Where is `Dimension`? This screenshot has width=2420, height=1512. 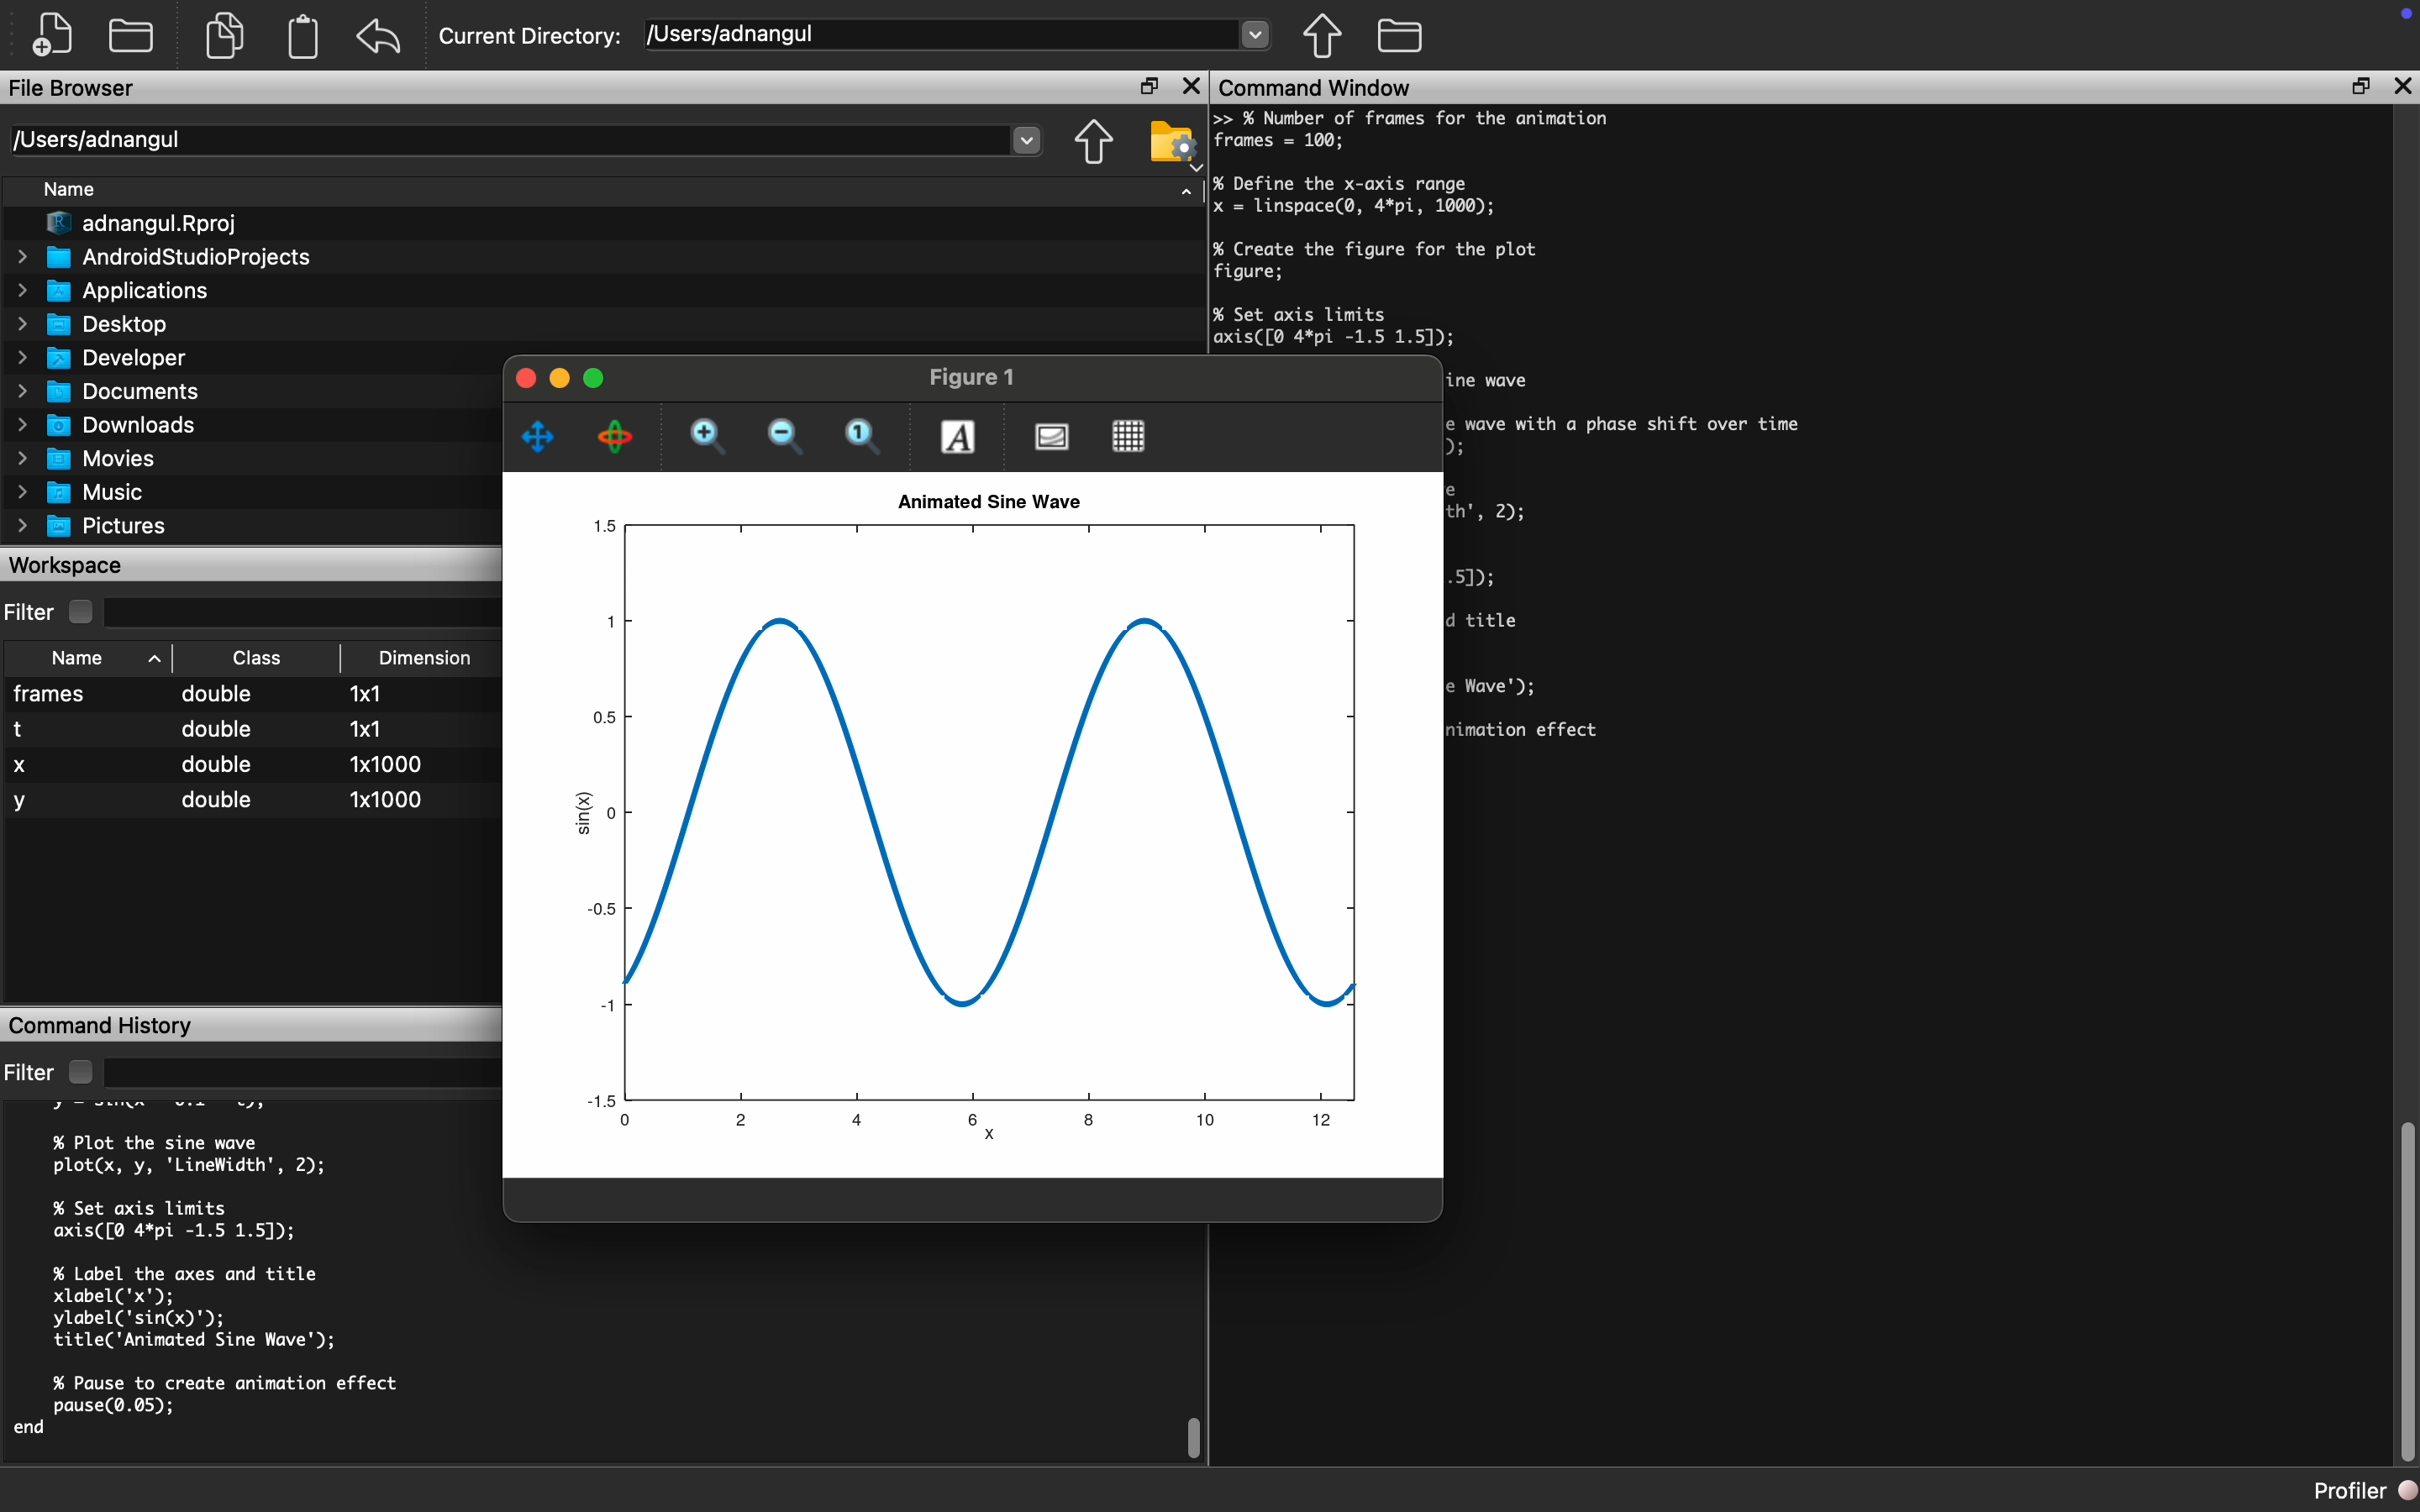 Dimension is located at coordinates (425, 657).